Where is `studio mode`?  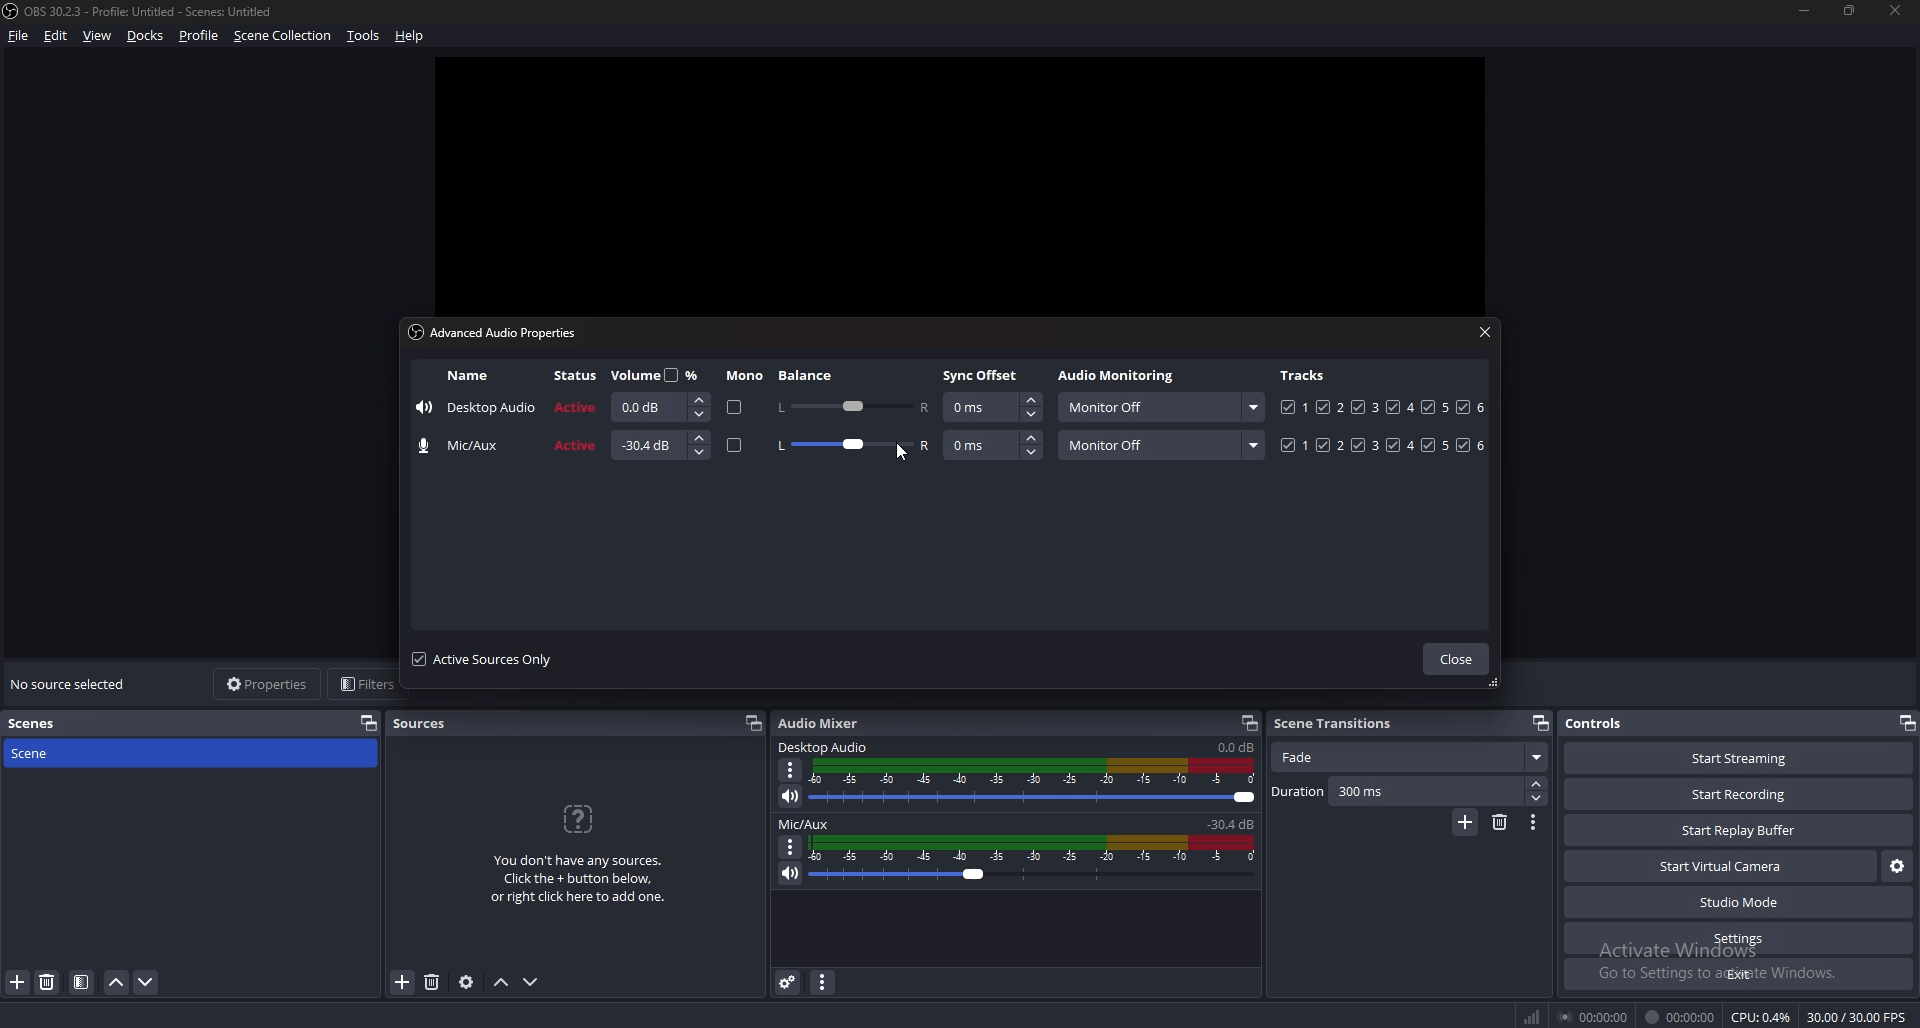
studio mode is located at coordinates (1737, 902).